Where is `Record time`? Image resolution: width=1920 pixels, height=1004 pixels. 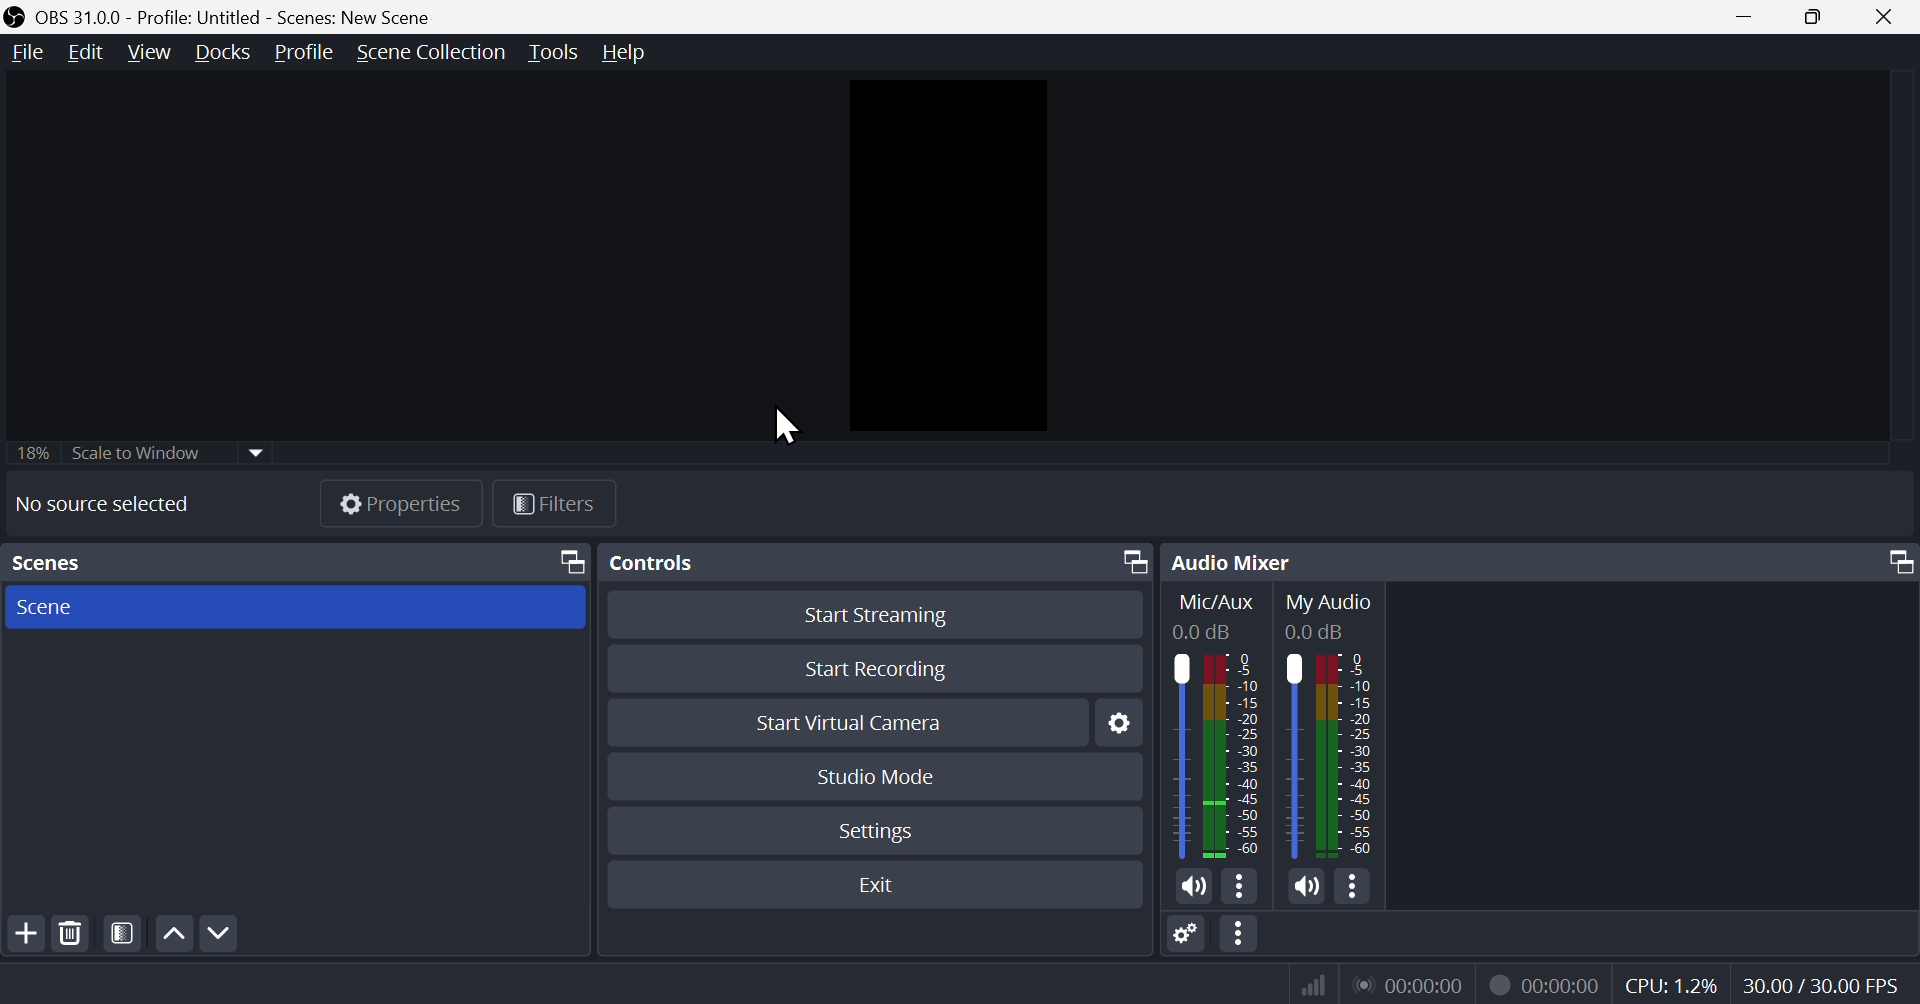 Record time is located at coordinates (1547, 982).